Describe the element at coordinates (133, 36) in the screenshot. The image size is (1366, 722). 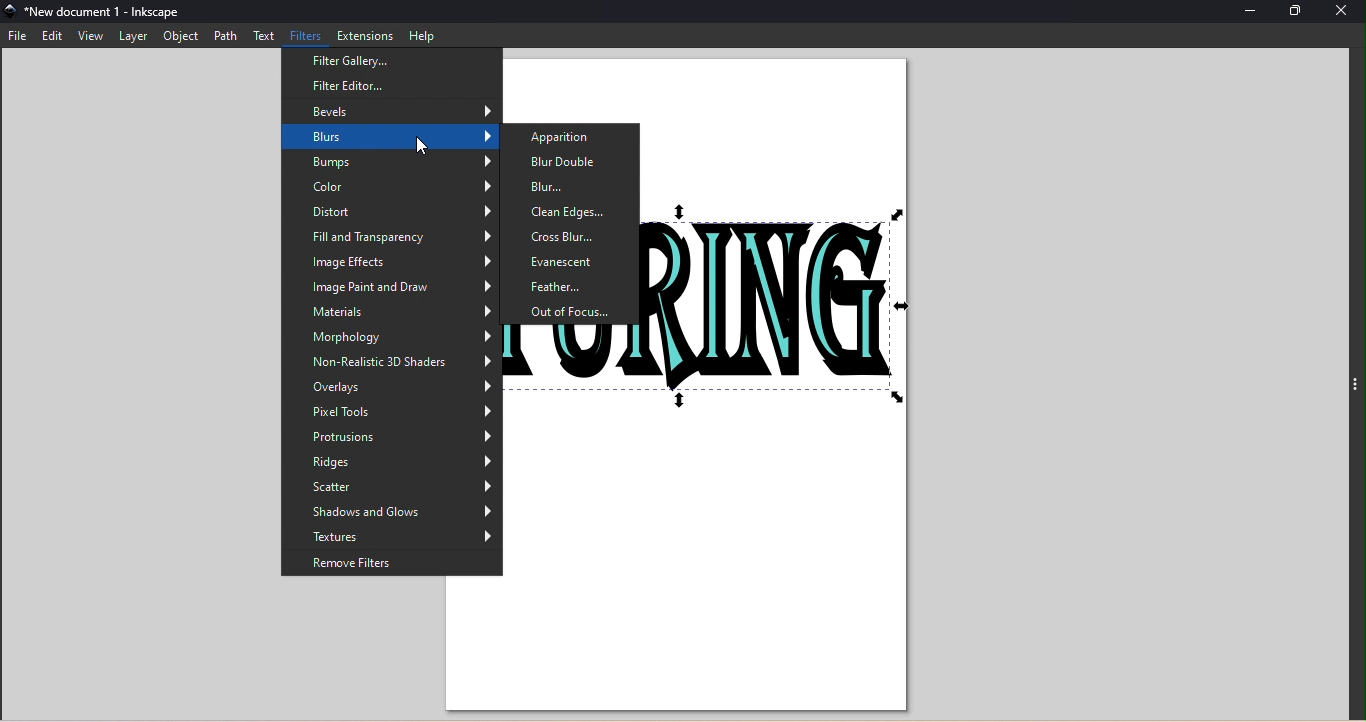
I see `Layer` at that location.